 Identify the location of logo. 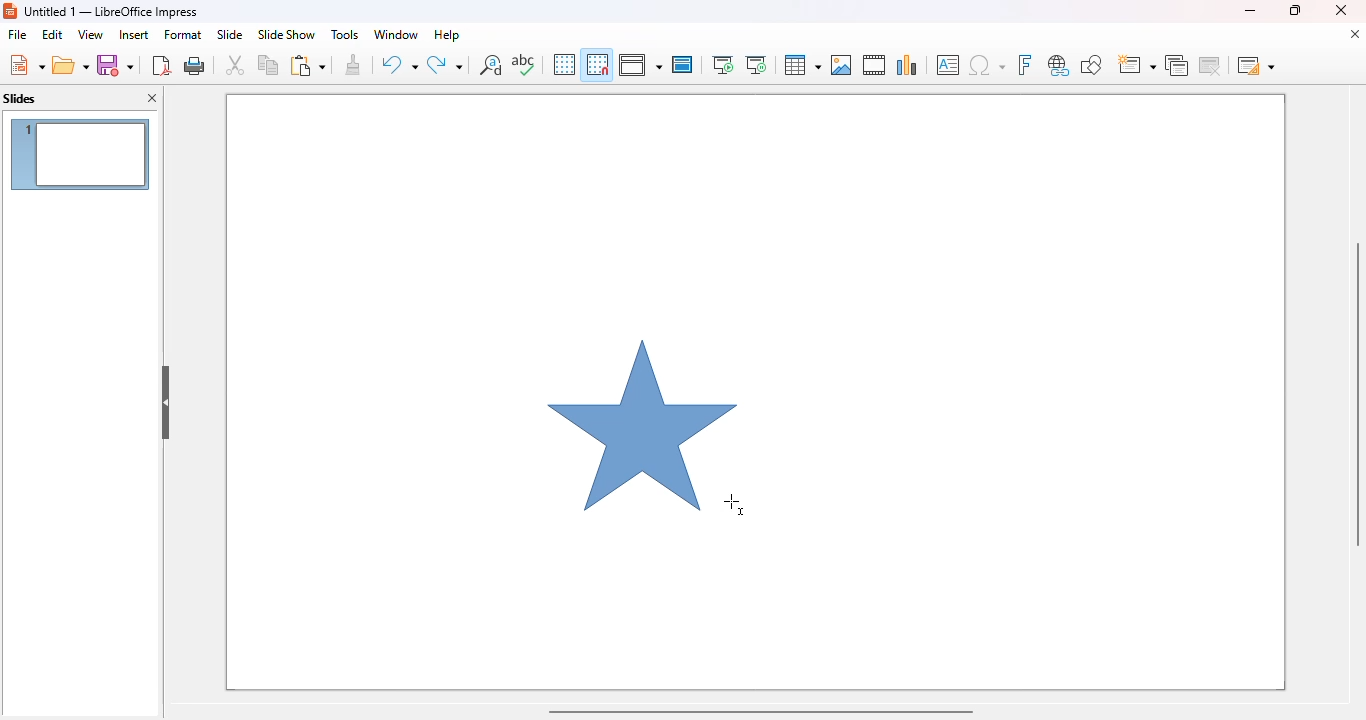
(10, 11).